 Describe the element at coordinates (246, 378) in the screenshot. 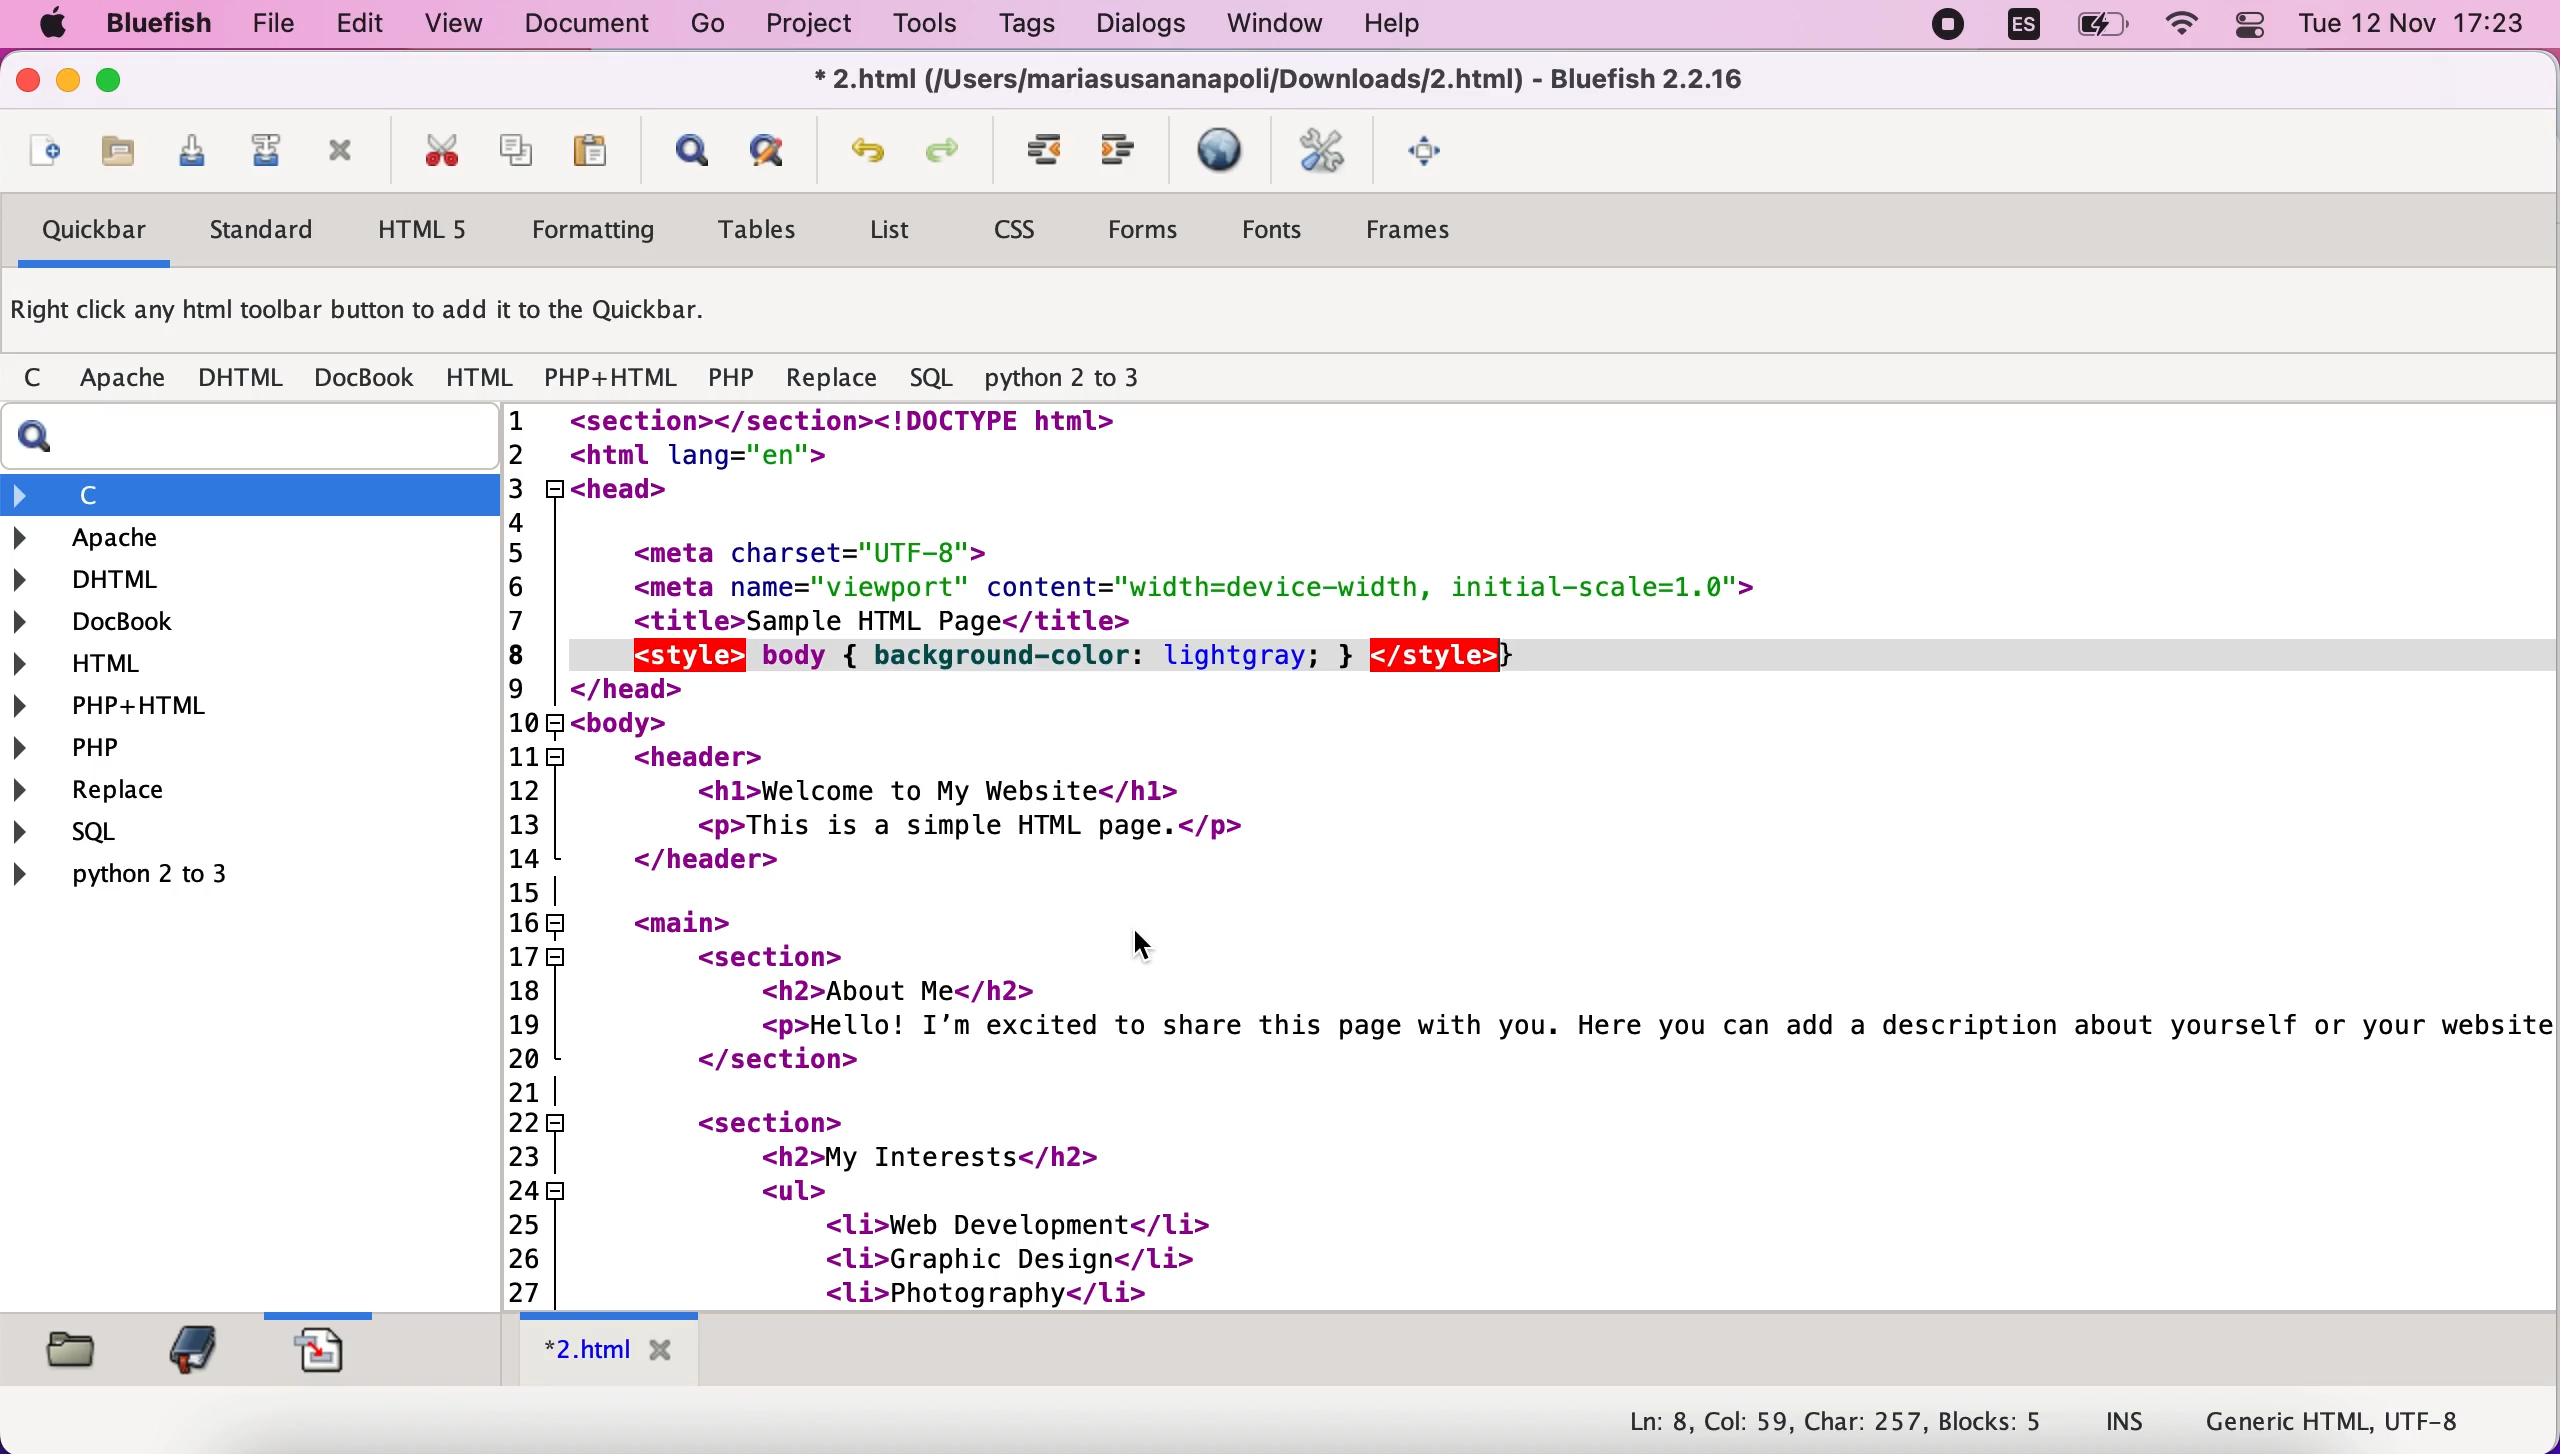

I see `dhtml` at that location.